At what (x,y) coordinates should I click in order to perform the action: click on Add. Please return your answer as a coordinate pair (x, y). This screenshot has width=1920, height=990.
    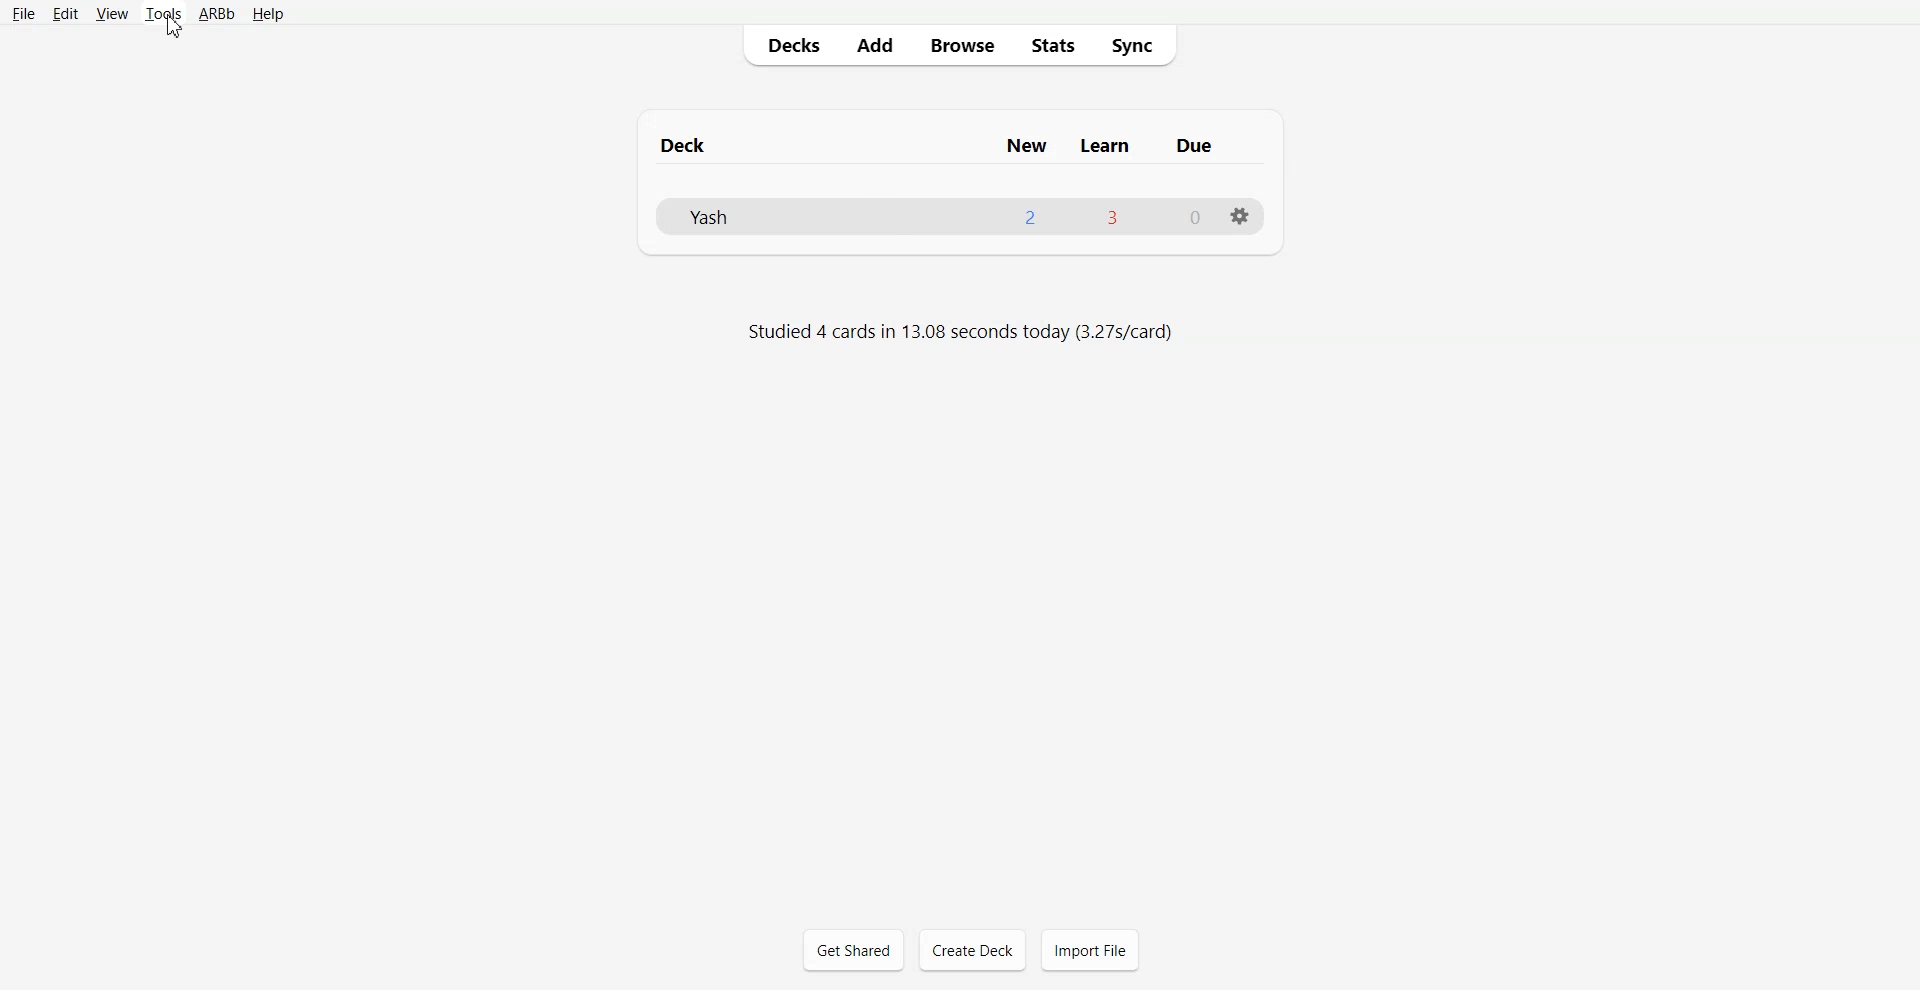
    Looking at the image, I should click on (874, 45).